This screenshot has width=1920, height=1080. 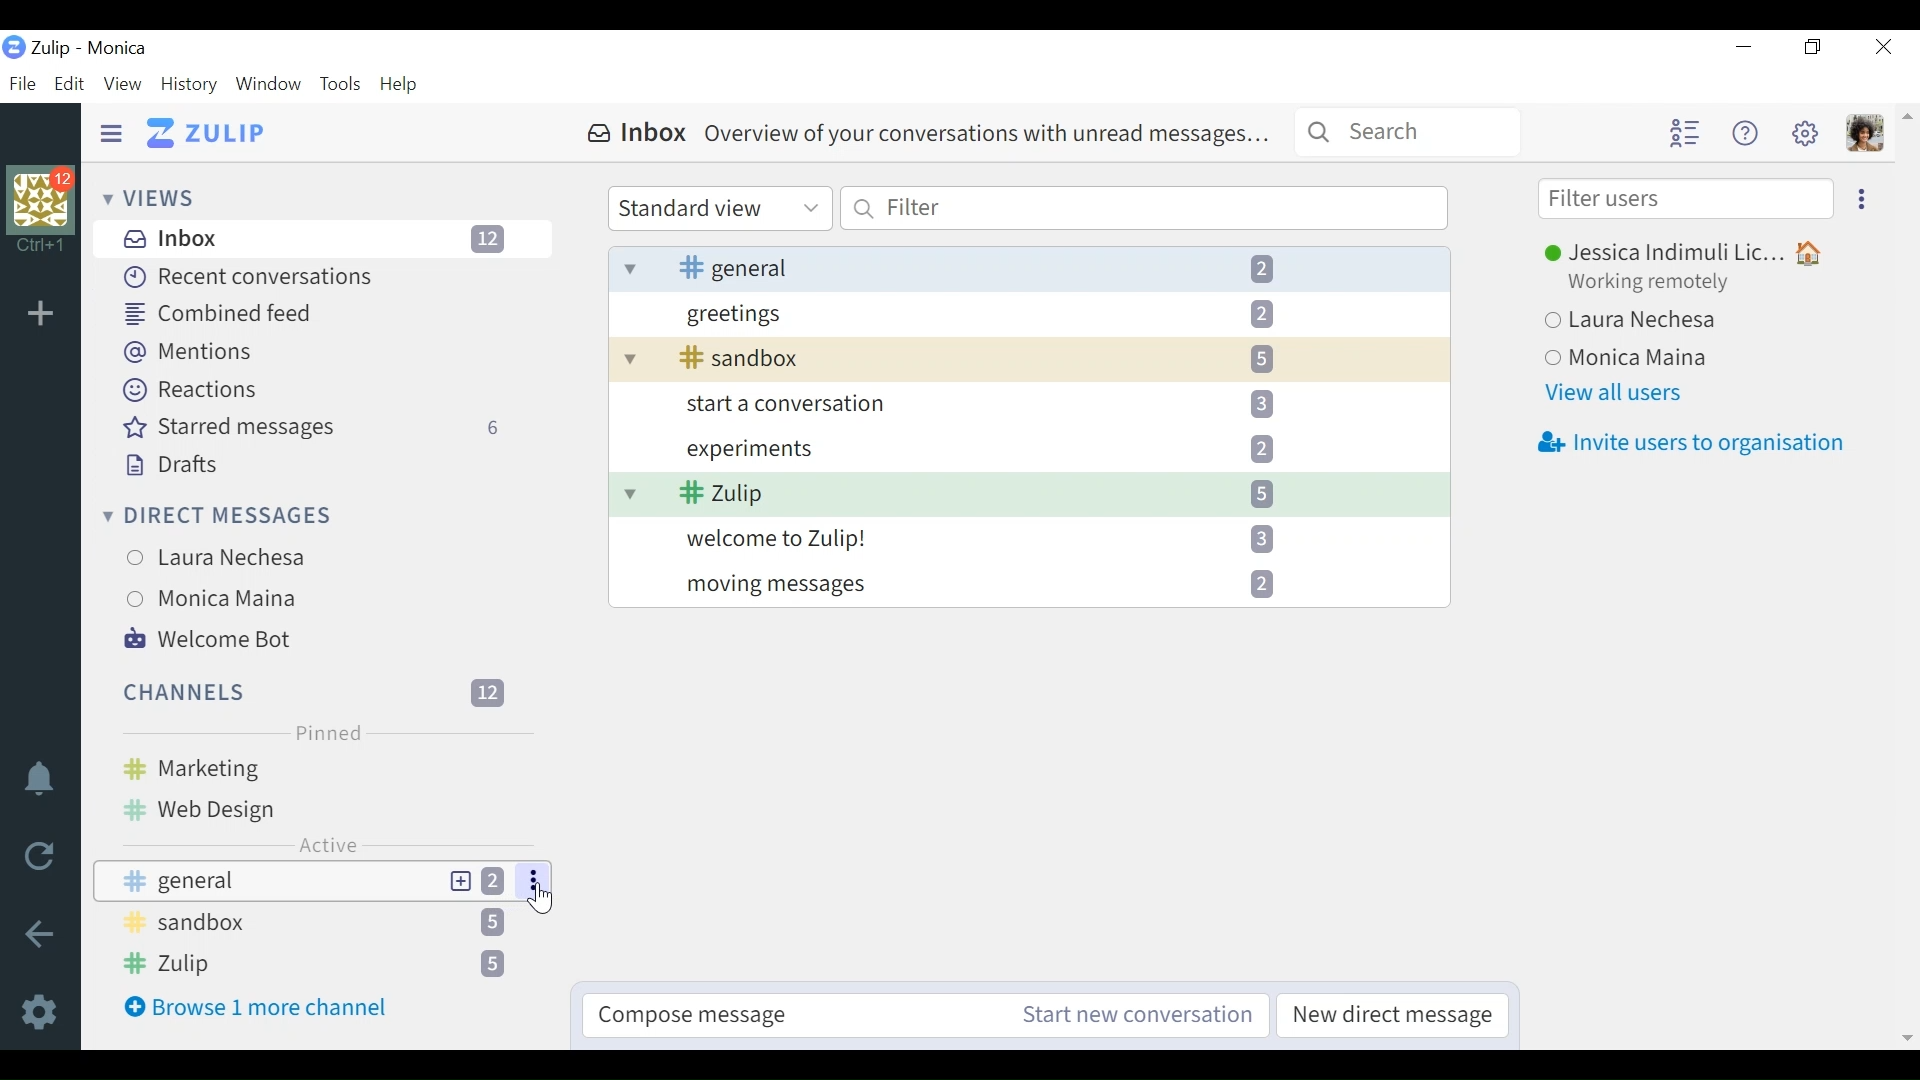 I want to click on Close, so click(x=1886, y=46).